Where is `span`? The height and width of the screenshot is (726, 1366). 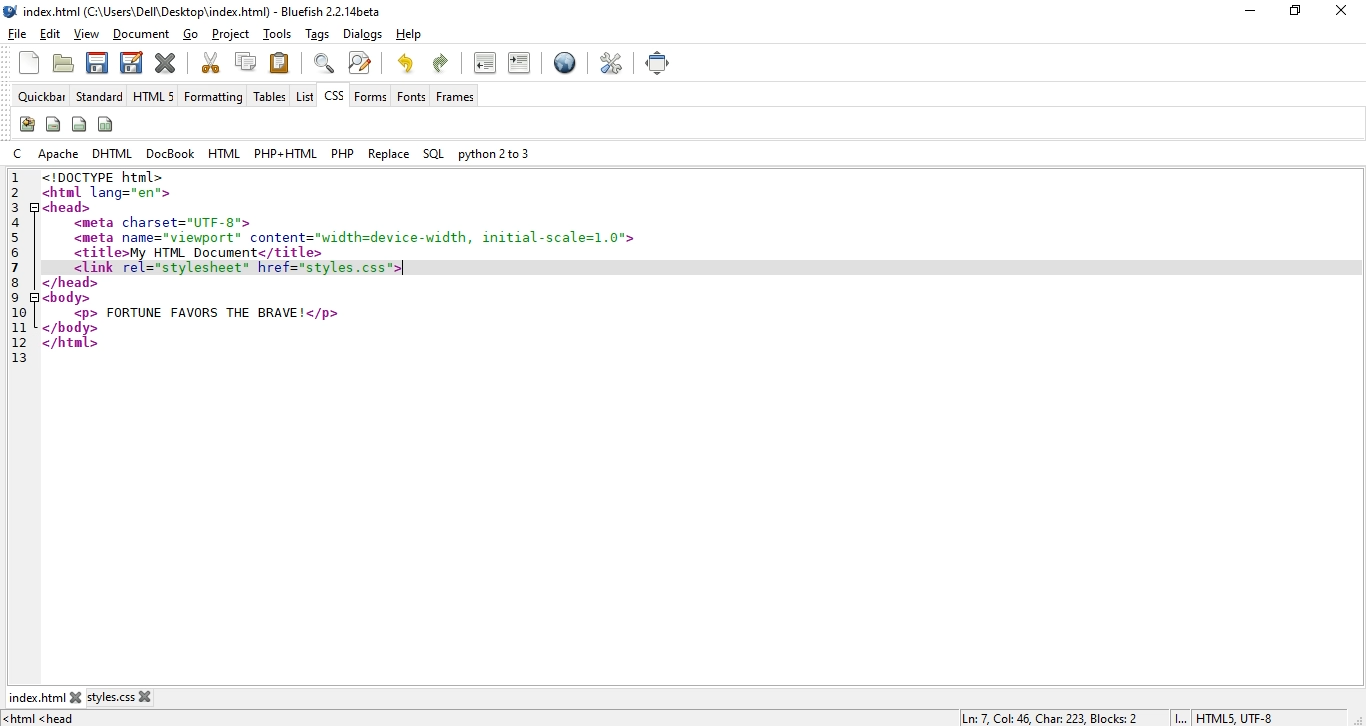
span is located at coordinates (53, 123).